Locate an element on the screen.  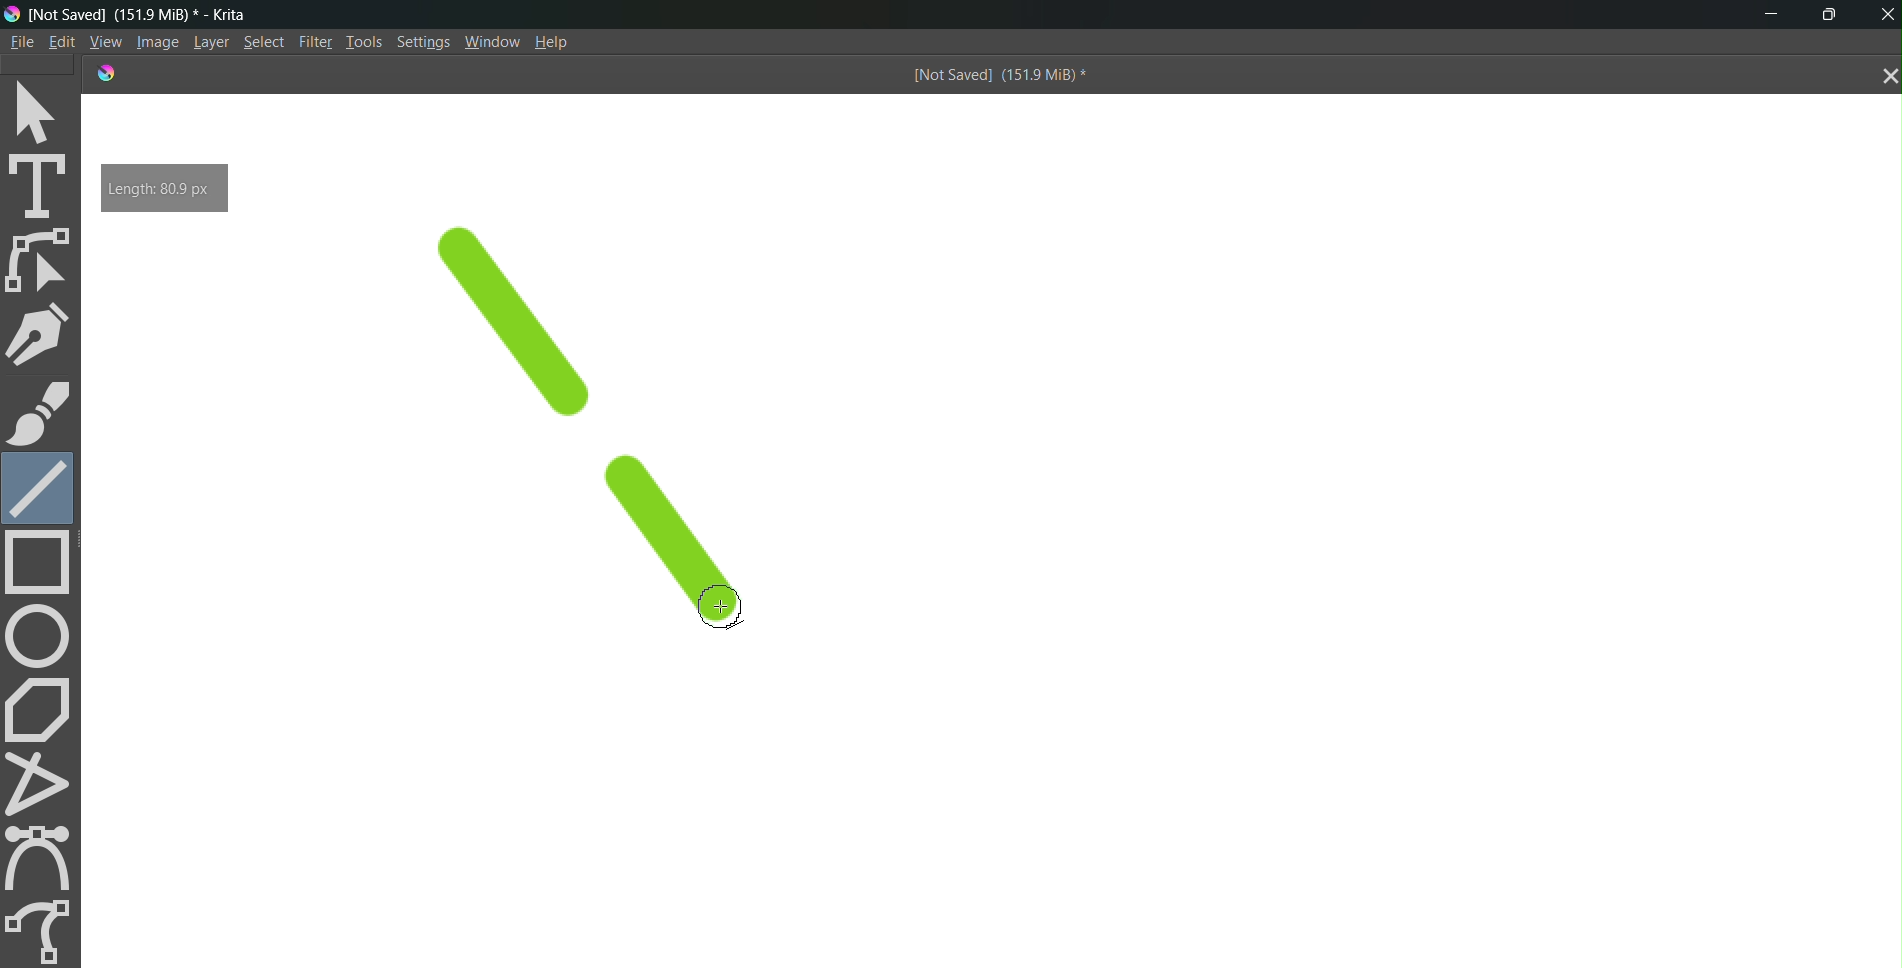
Tools is located at coordinates (362, 40).